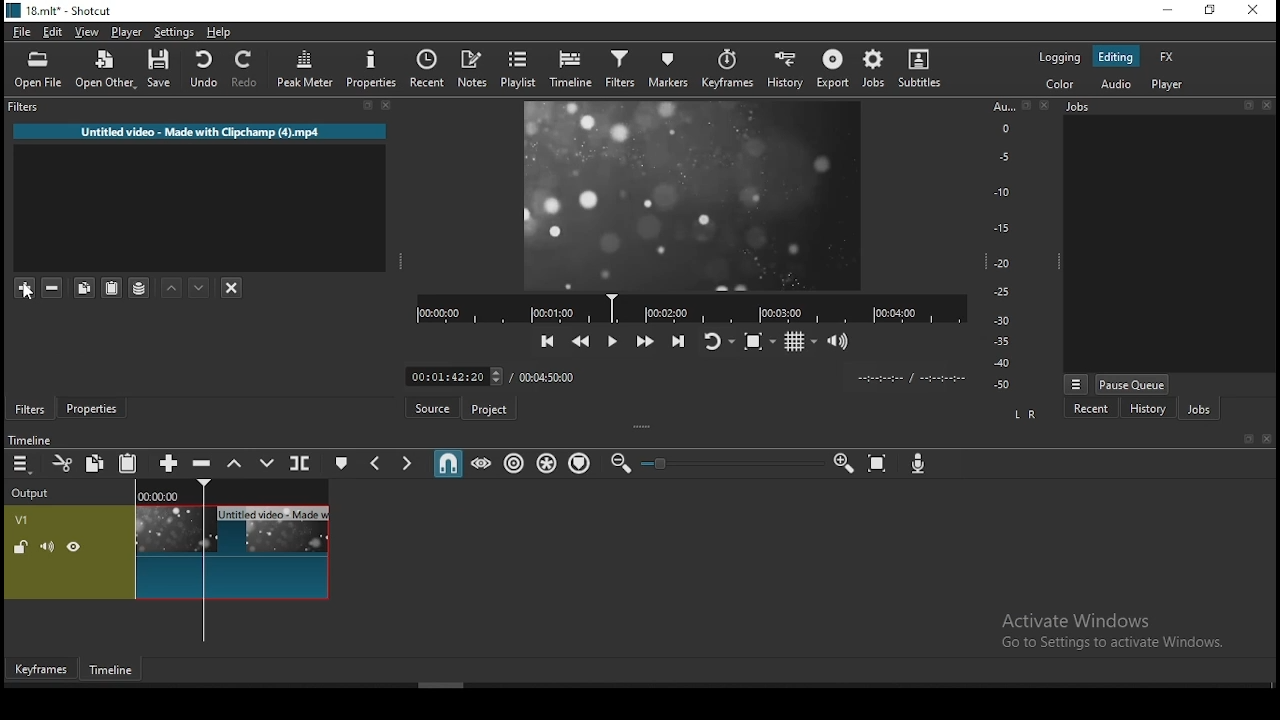 This screenshot has height=720, width=1280. I want to click on append, so click(171, 462).